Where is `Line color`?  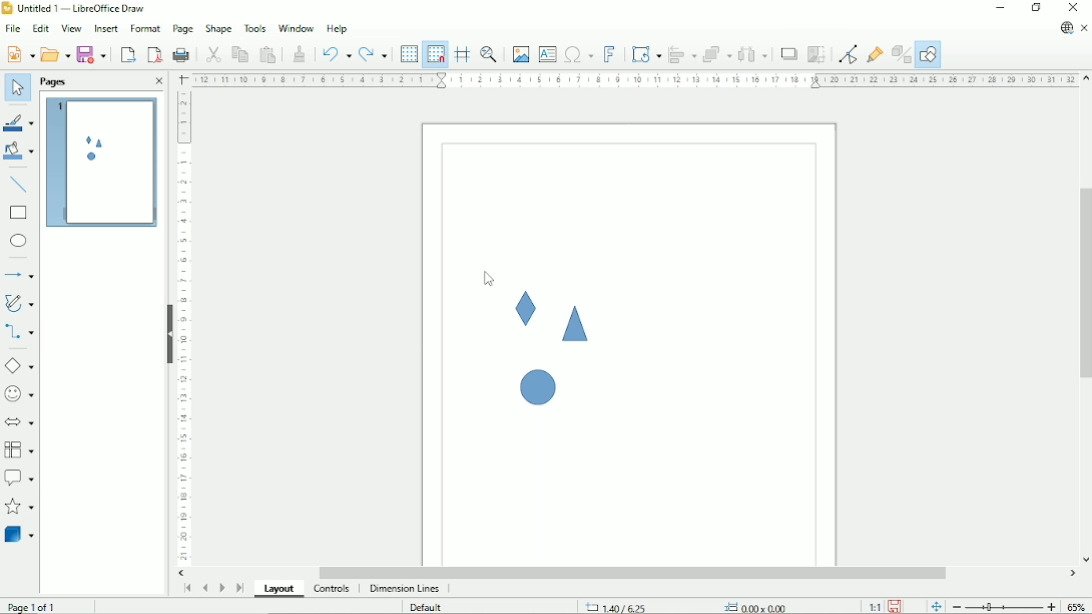 Line color is located at coordinates (18, 120).